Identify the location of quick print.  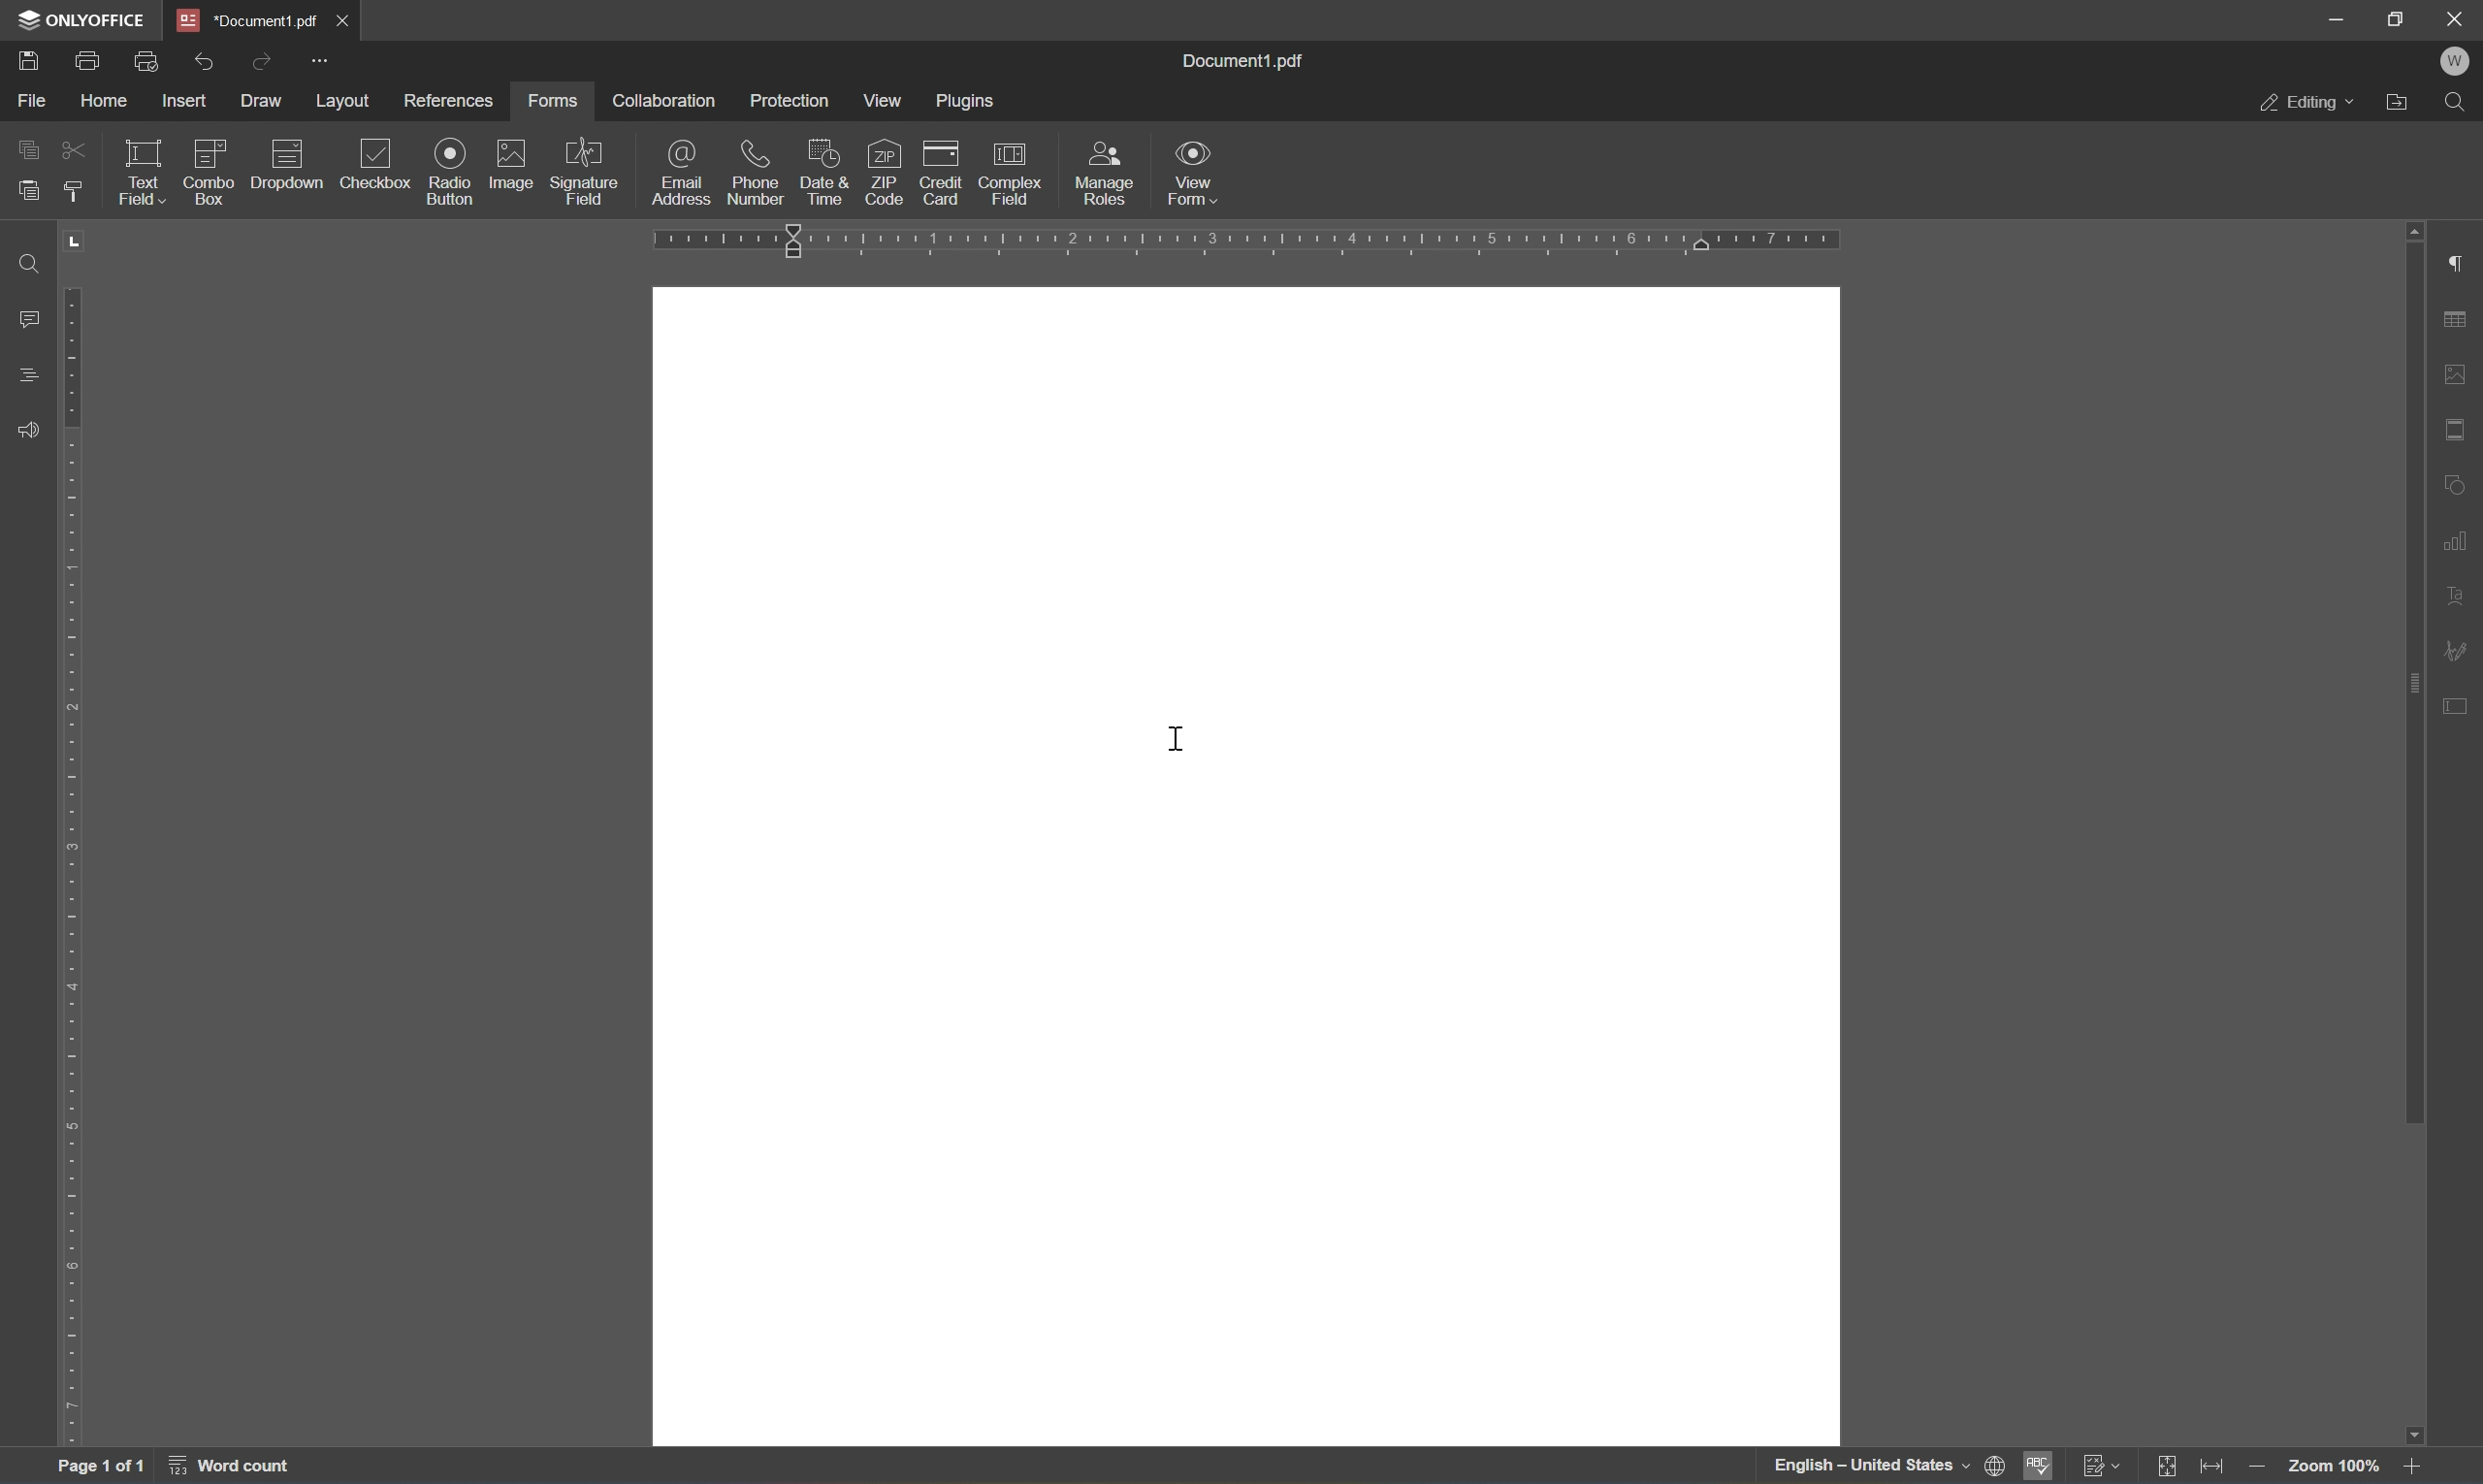
(145, 62).